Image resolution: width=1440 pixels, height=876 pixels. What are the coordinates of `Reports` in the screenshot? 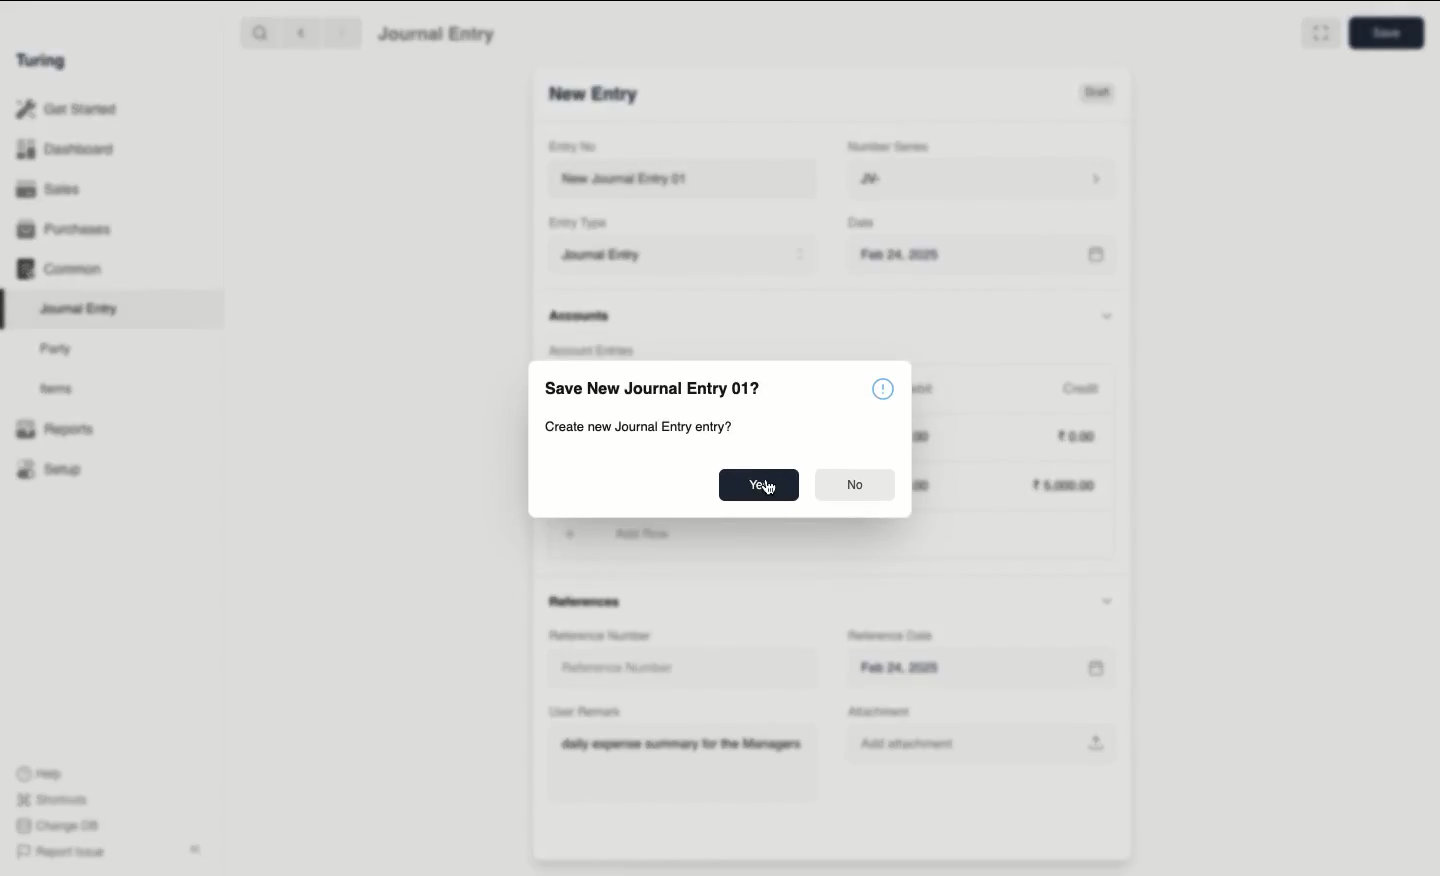 It's located at (55, 429).